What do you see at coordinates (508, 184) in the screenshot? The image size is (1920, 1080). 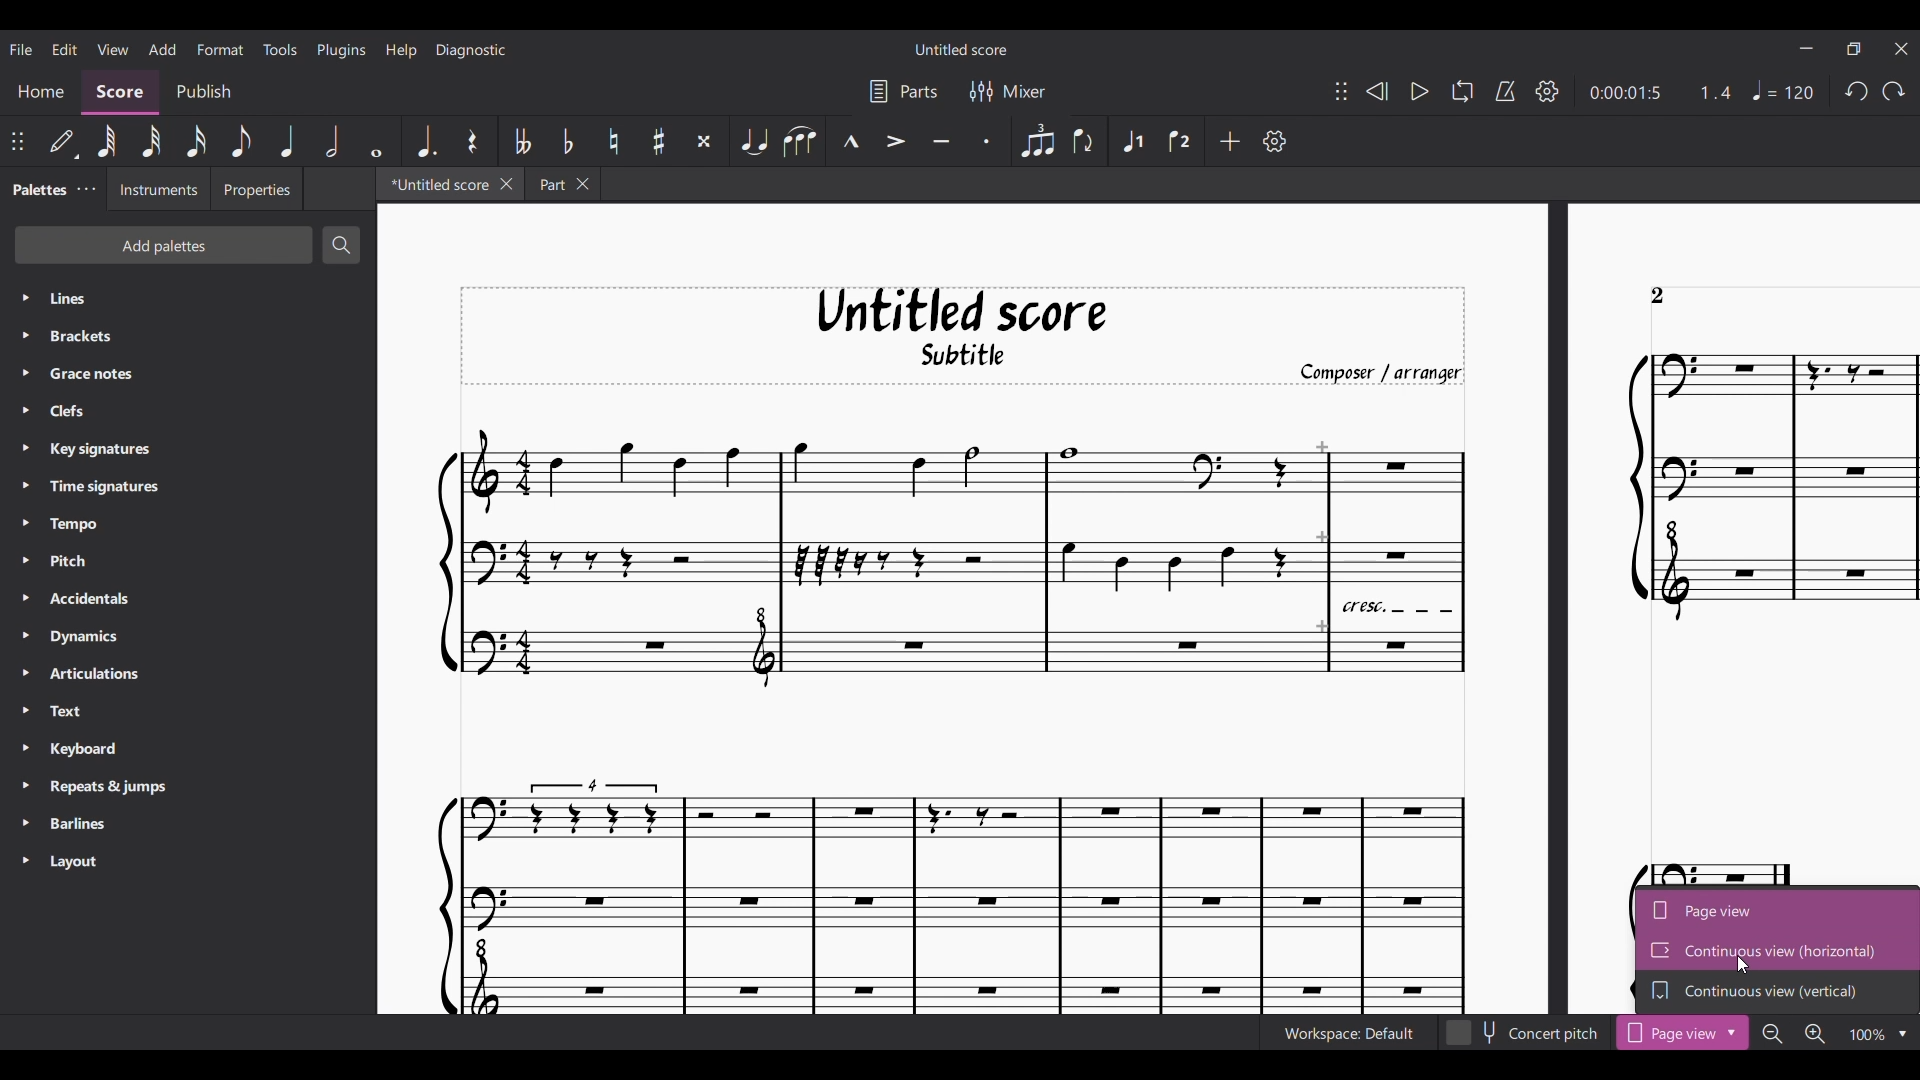 I see `Close current tab` at bounding box center [508, 184].